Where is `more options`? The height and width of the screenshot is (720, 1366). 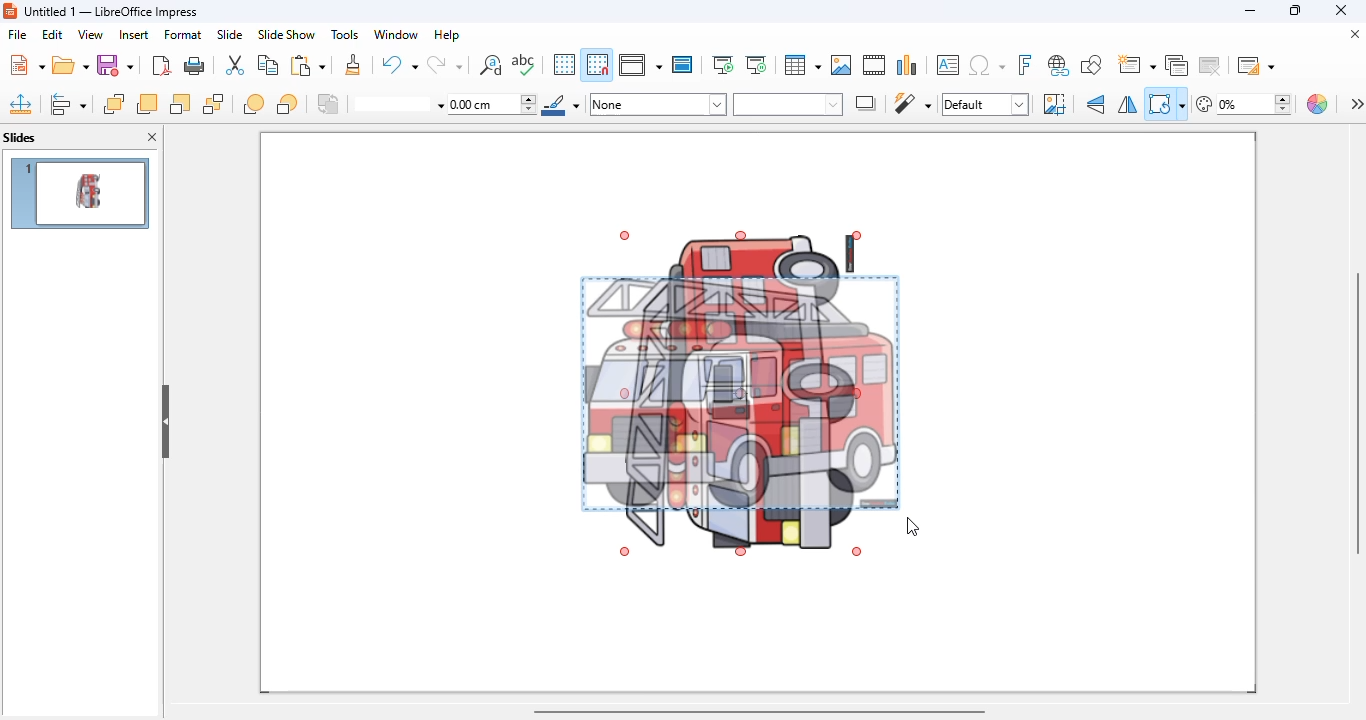 more options is located at coordinates (1356, 103).